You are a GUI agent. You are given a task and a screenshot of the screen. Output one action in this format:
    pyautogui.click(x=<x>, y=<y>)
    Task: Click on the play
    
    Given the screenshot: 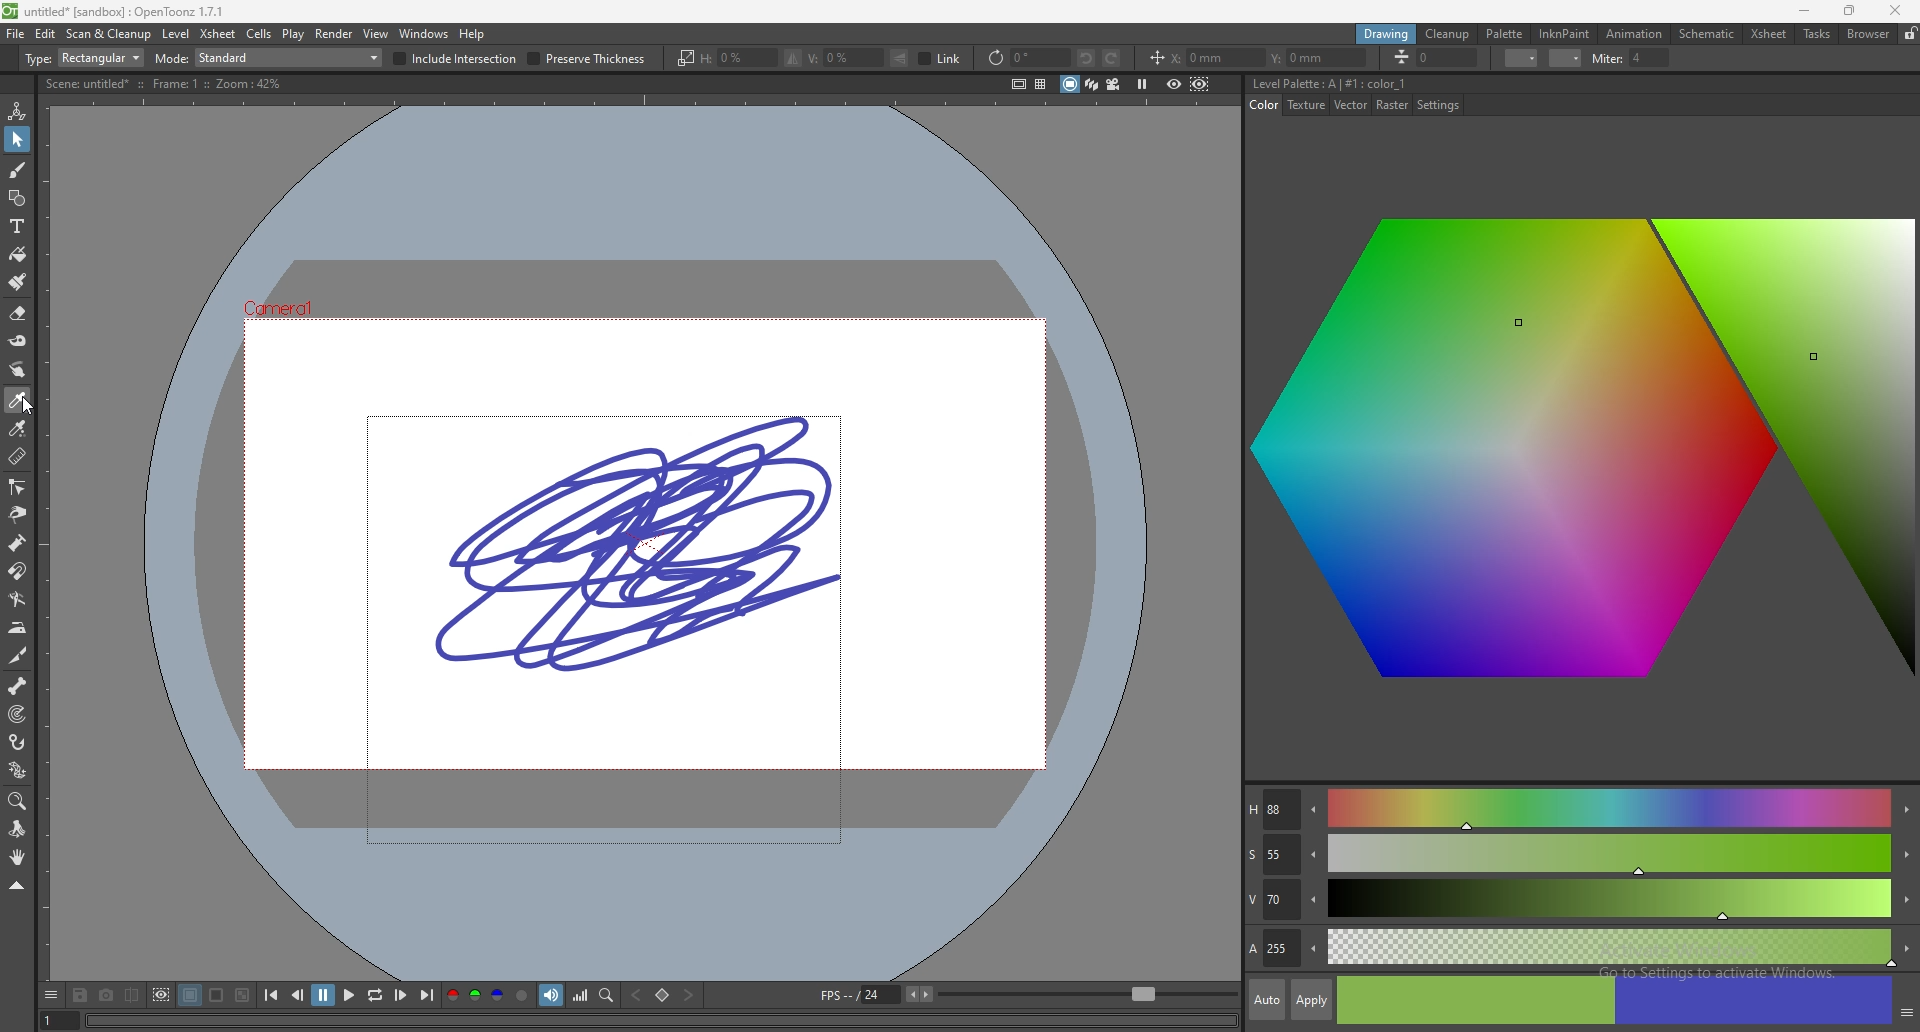 What is the action you would take?
    pyautogui.click(x=292, y=36)
    